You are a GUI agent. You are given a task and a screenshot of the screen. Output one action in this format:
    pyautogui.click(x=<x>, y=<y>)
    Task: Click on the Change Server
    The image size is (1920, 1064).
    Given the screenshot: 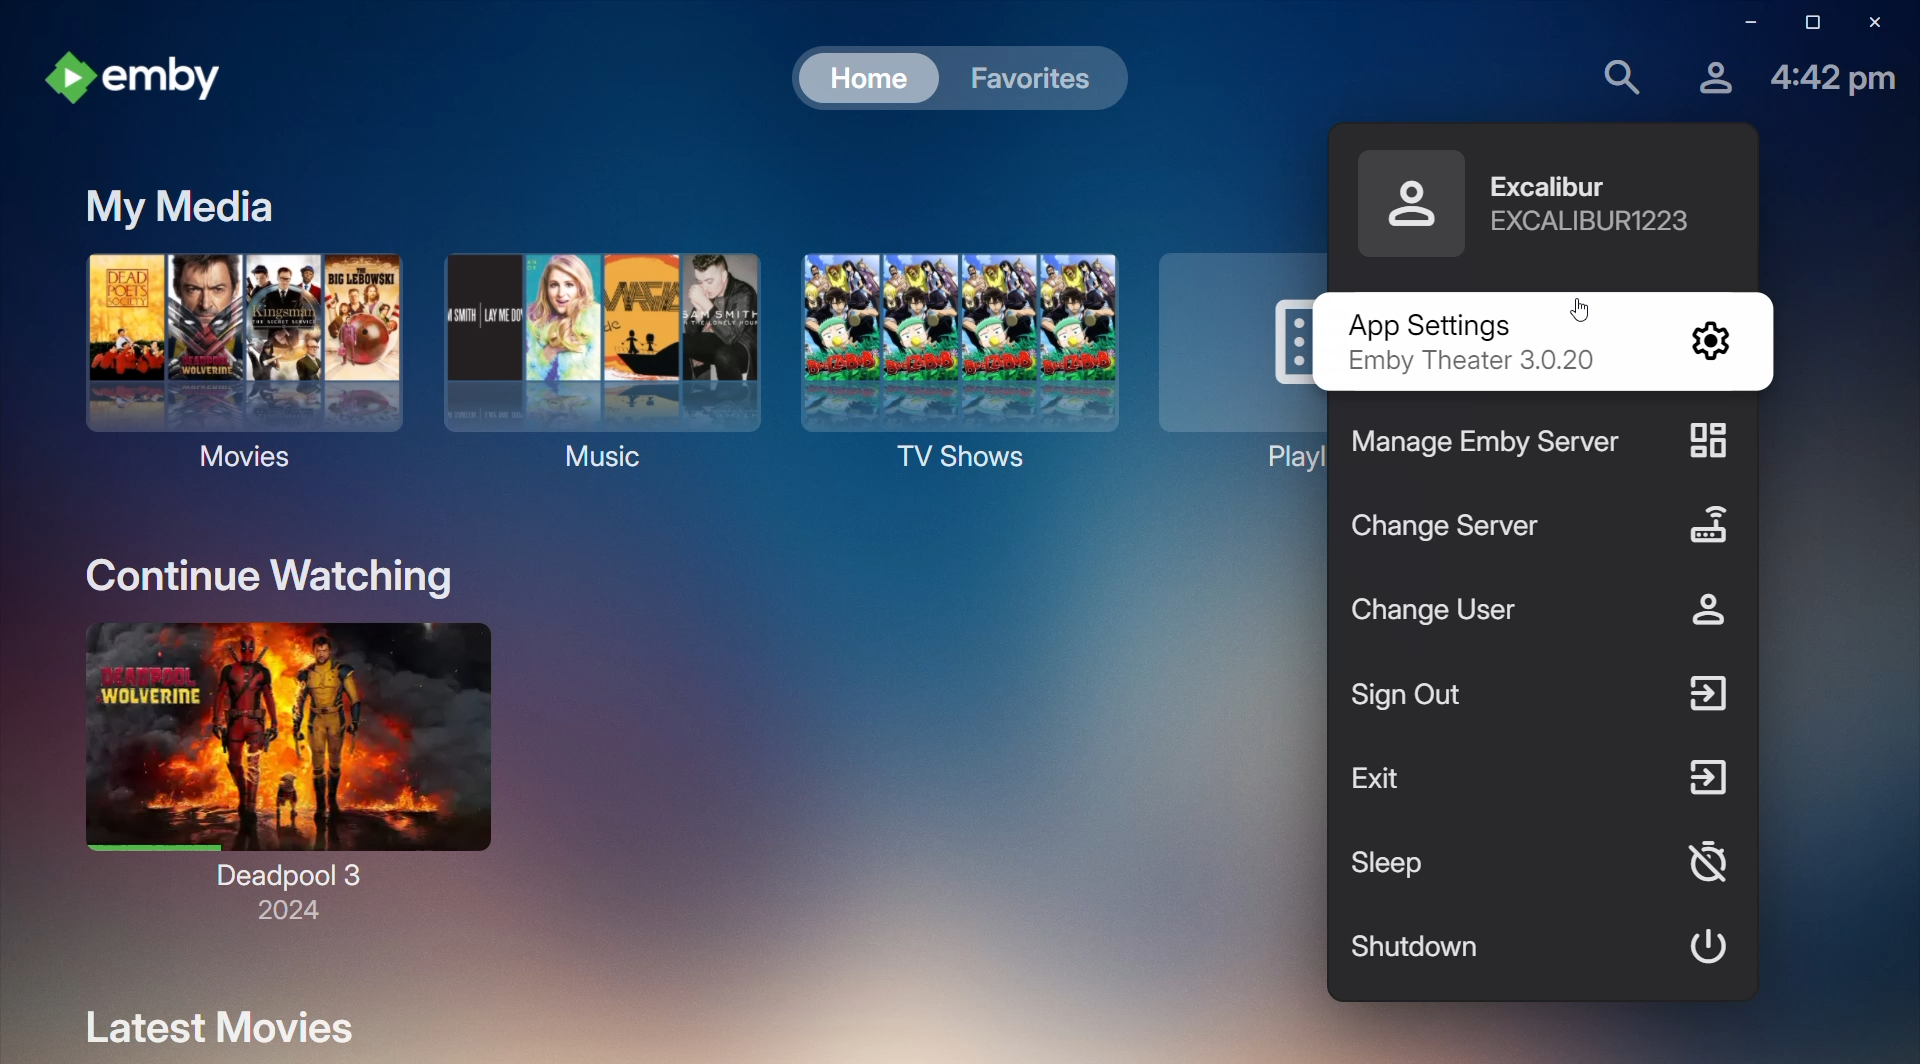 What is the action you would take?
    pyautogui.click(x=1550, y=525)
    